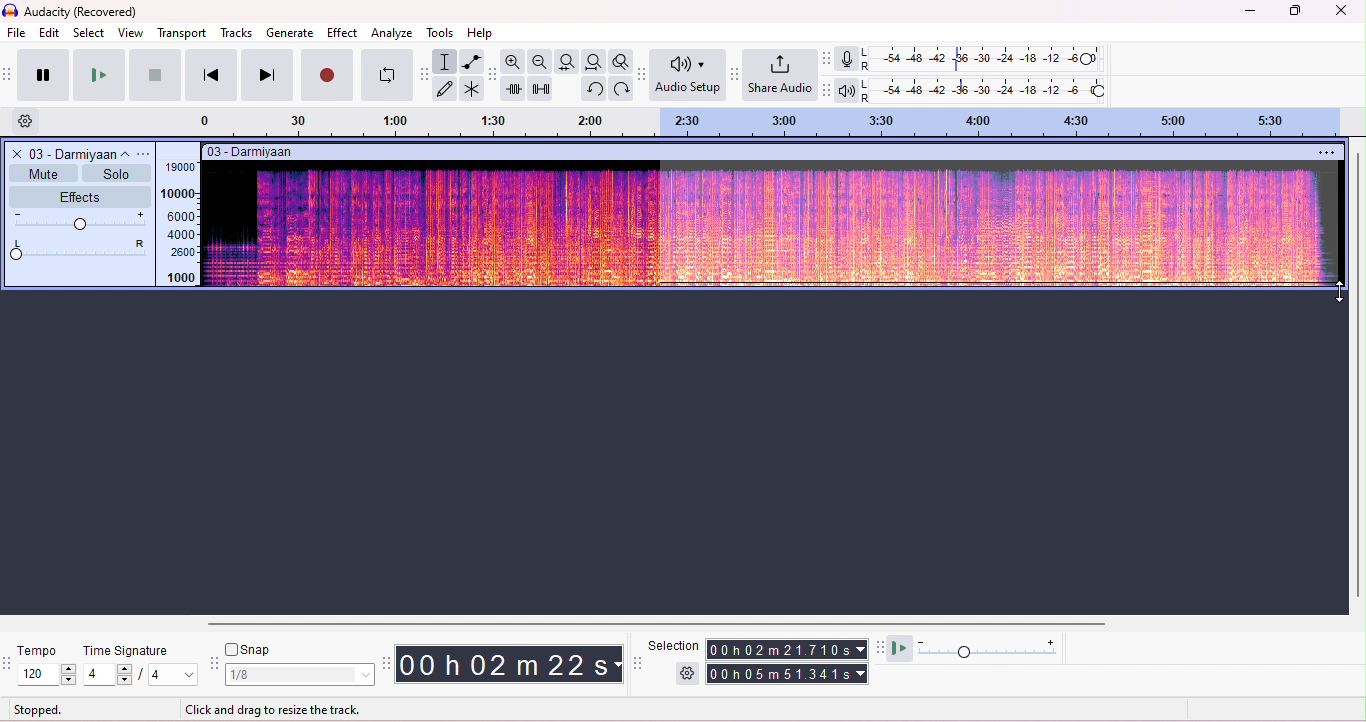  I want to click on time signature, so click(129, 651).